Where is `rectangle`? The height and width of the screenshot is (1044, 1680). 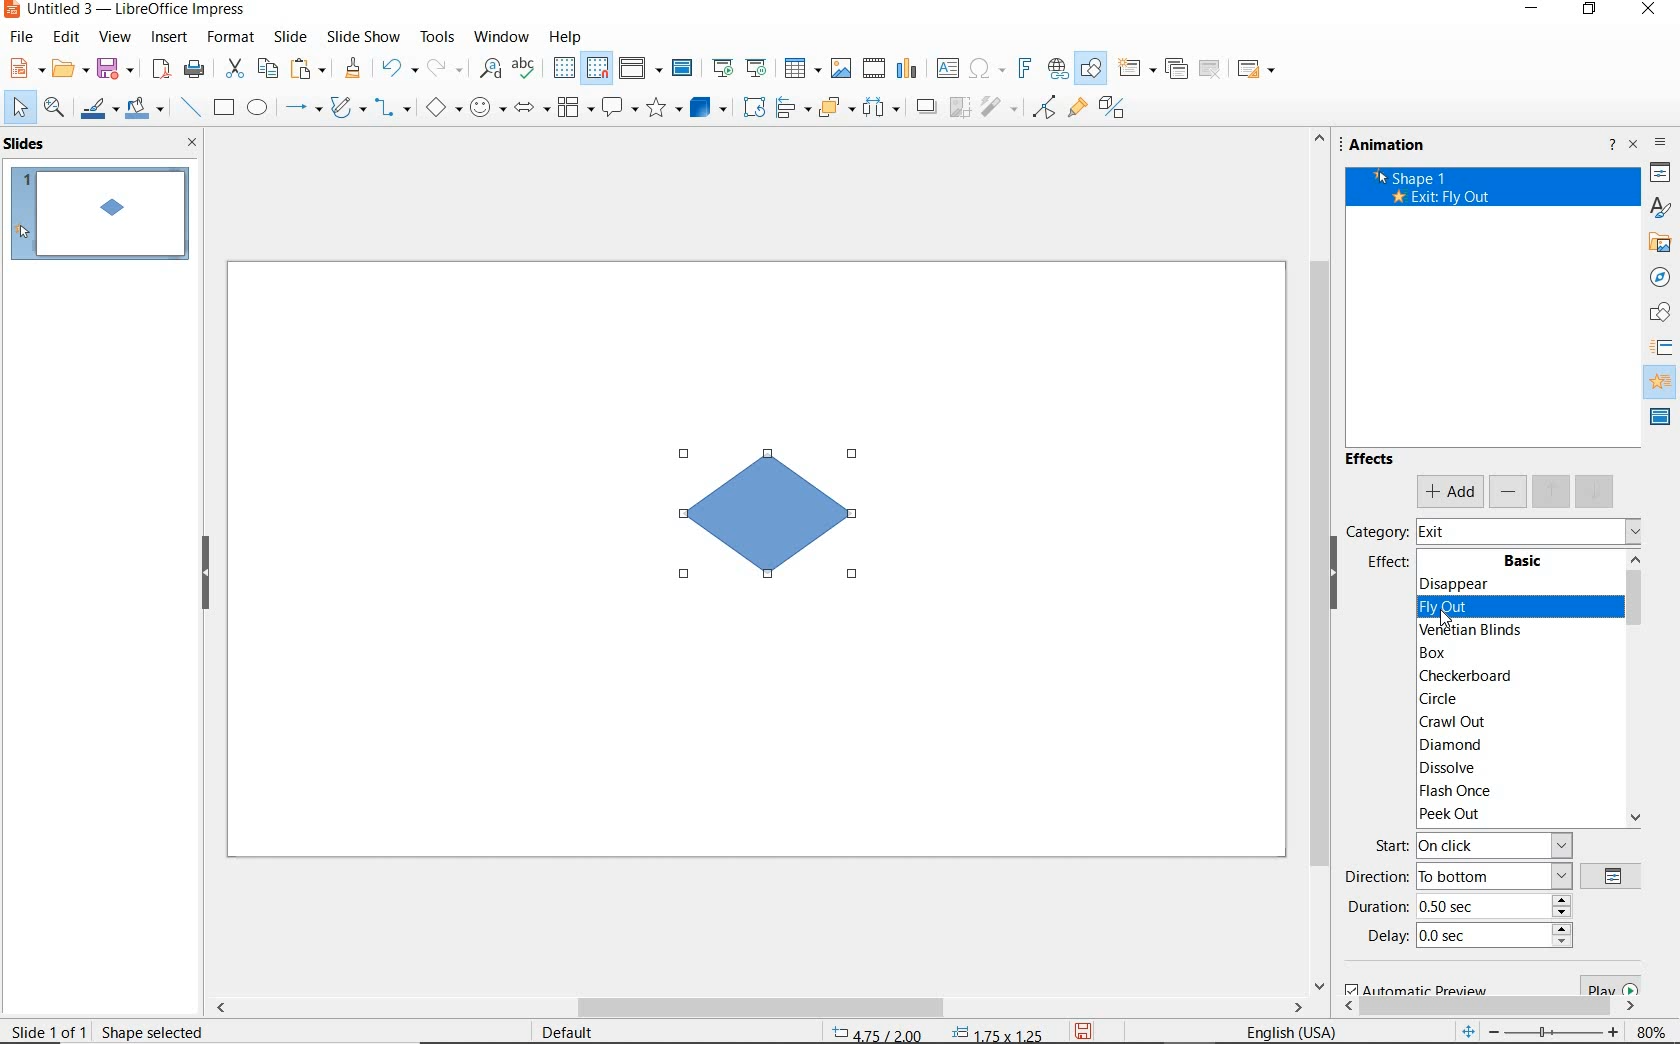 rectangle is located at coordinates (225, 107).